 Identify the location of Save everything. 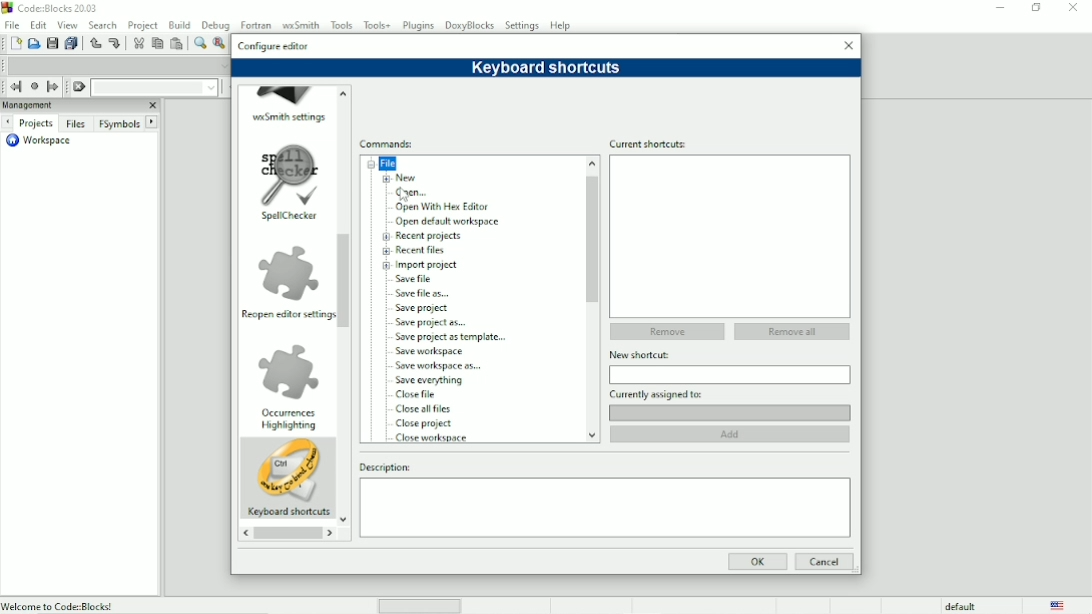
(70, 43).